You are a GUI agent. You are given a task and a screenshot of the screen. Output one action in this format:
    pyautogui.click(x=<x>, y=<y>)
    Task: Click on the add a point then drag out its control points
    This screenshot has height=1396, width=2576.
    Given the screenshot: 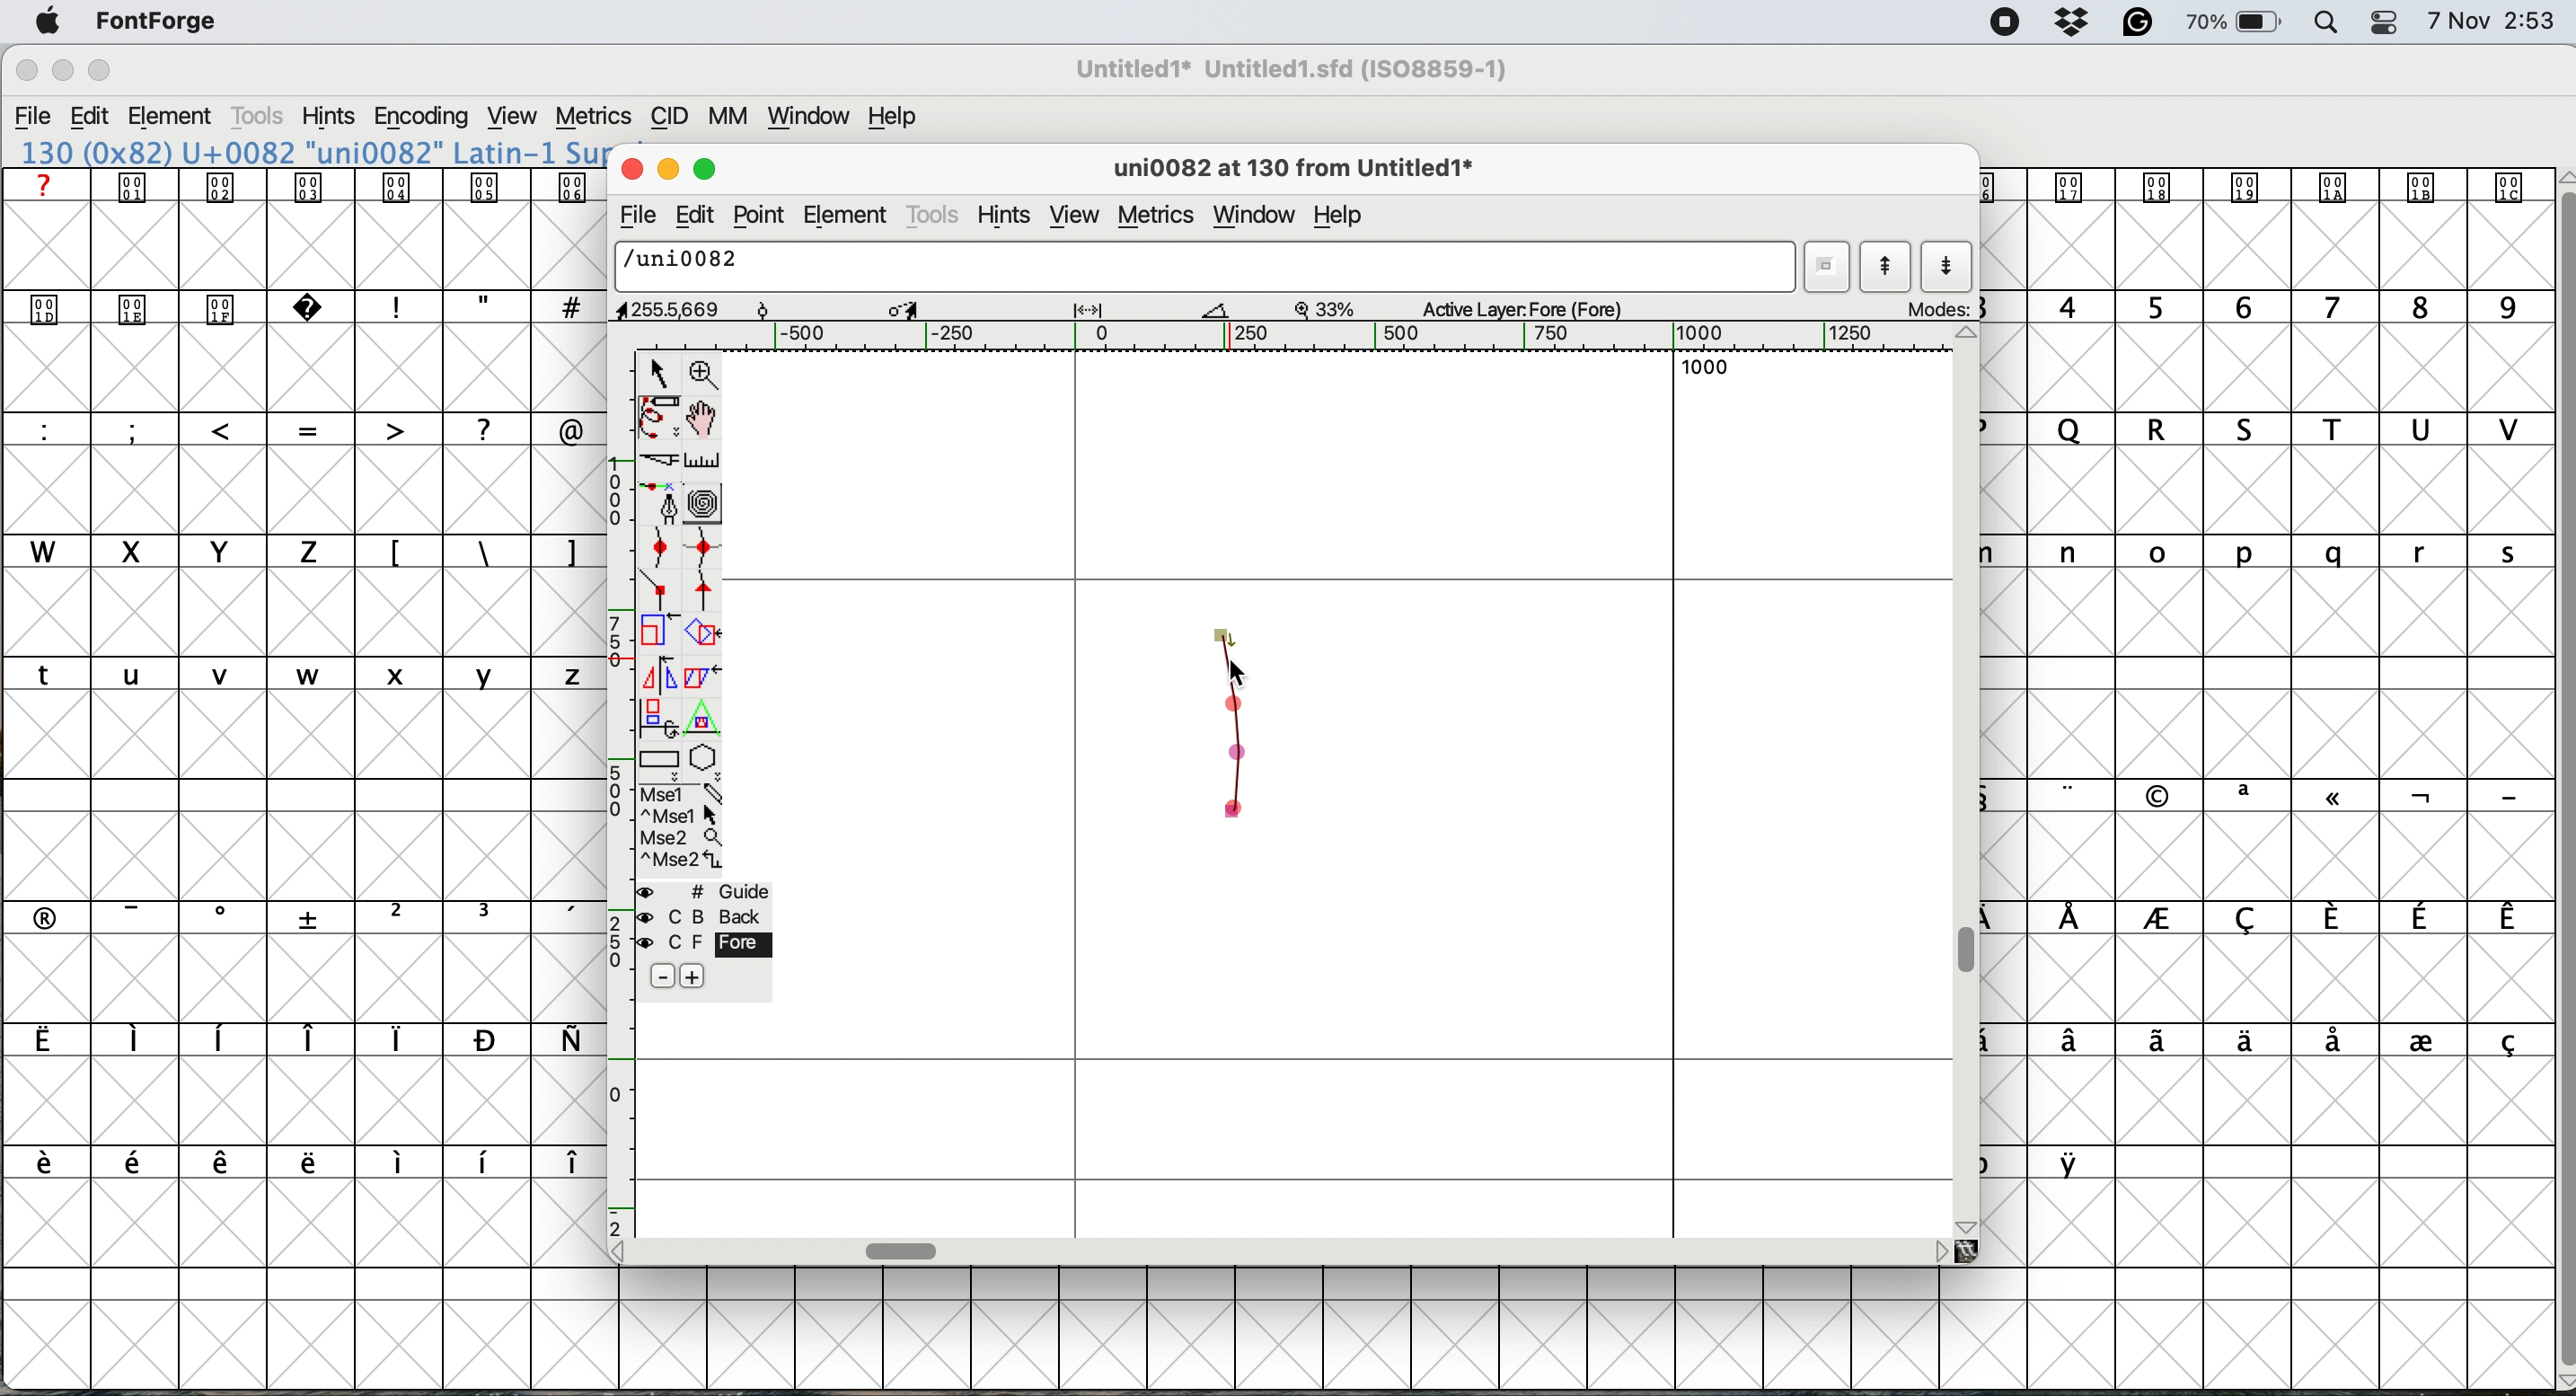 What is the action you would take?
    pyautogui.click(x=661, y=506)
    